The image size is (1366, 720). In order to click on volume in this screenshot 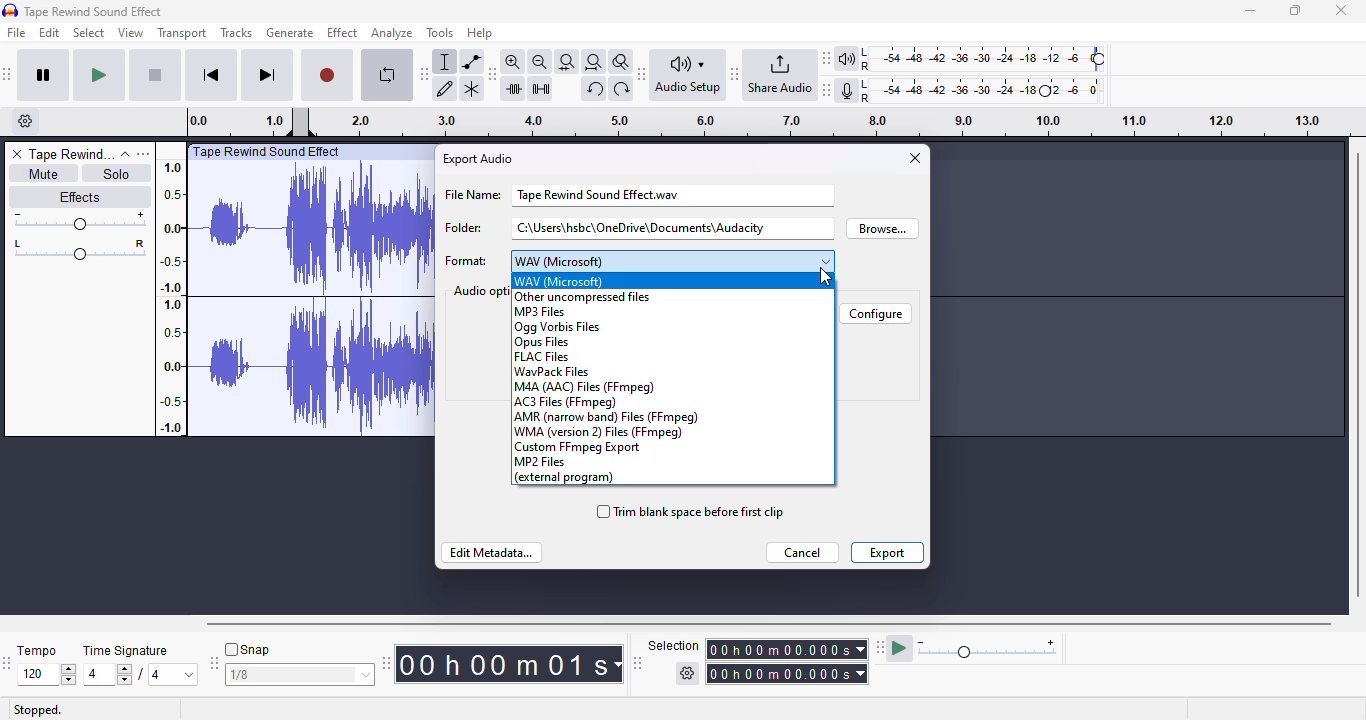, I will do `click(79, 221)`.